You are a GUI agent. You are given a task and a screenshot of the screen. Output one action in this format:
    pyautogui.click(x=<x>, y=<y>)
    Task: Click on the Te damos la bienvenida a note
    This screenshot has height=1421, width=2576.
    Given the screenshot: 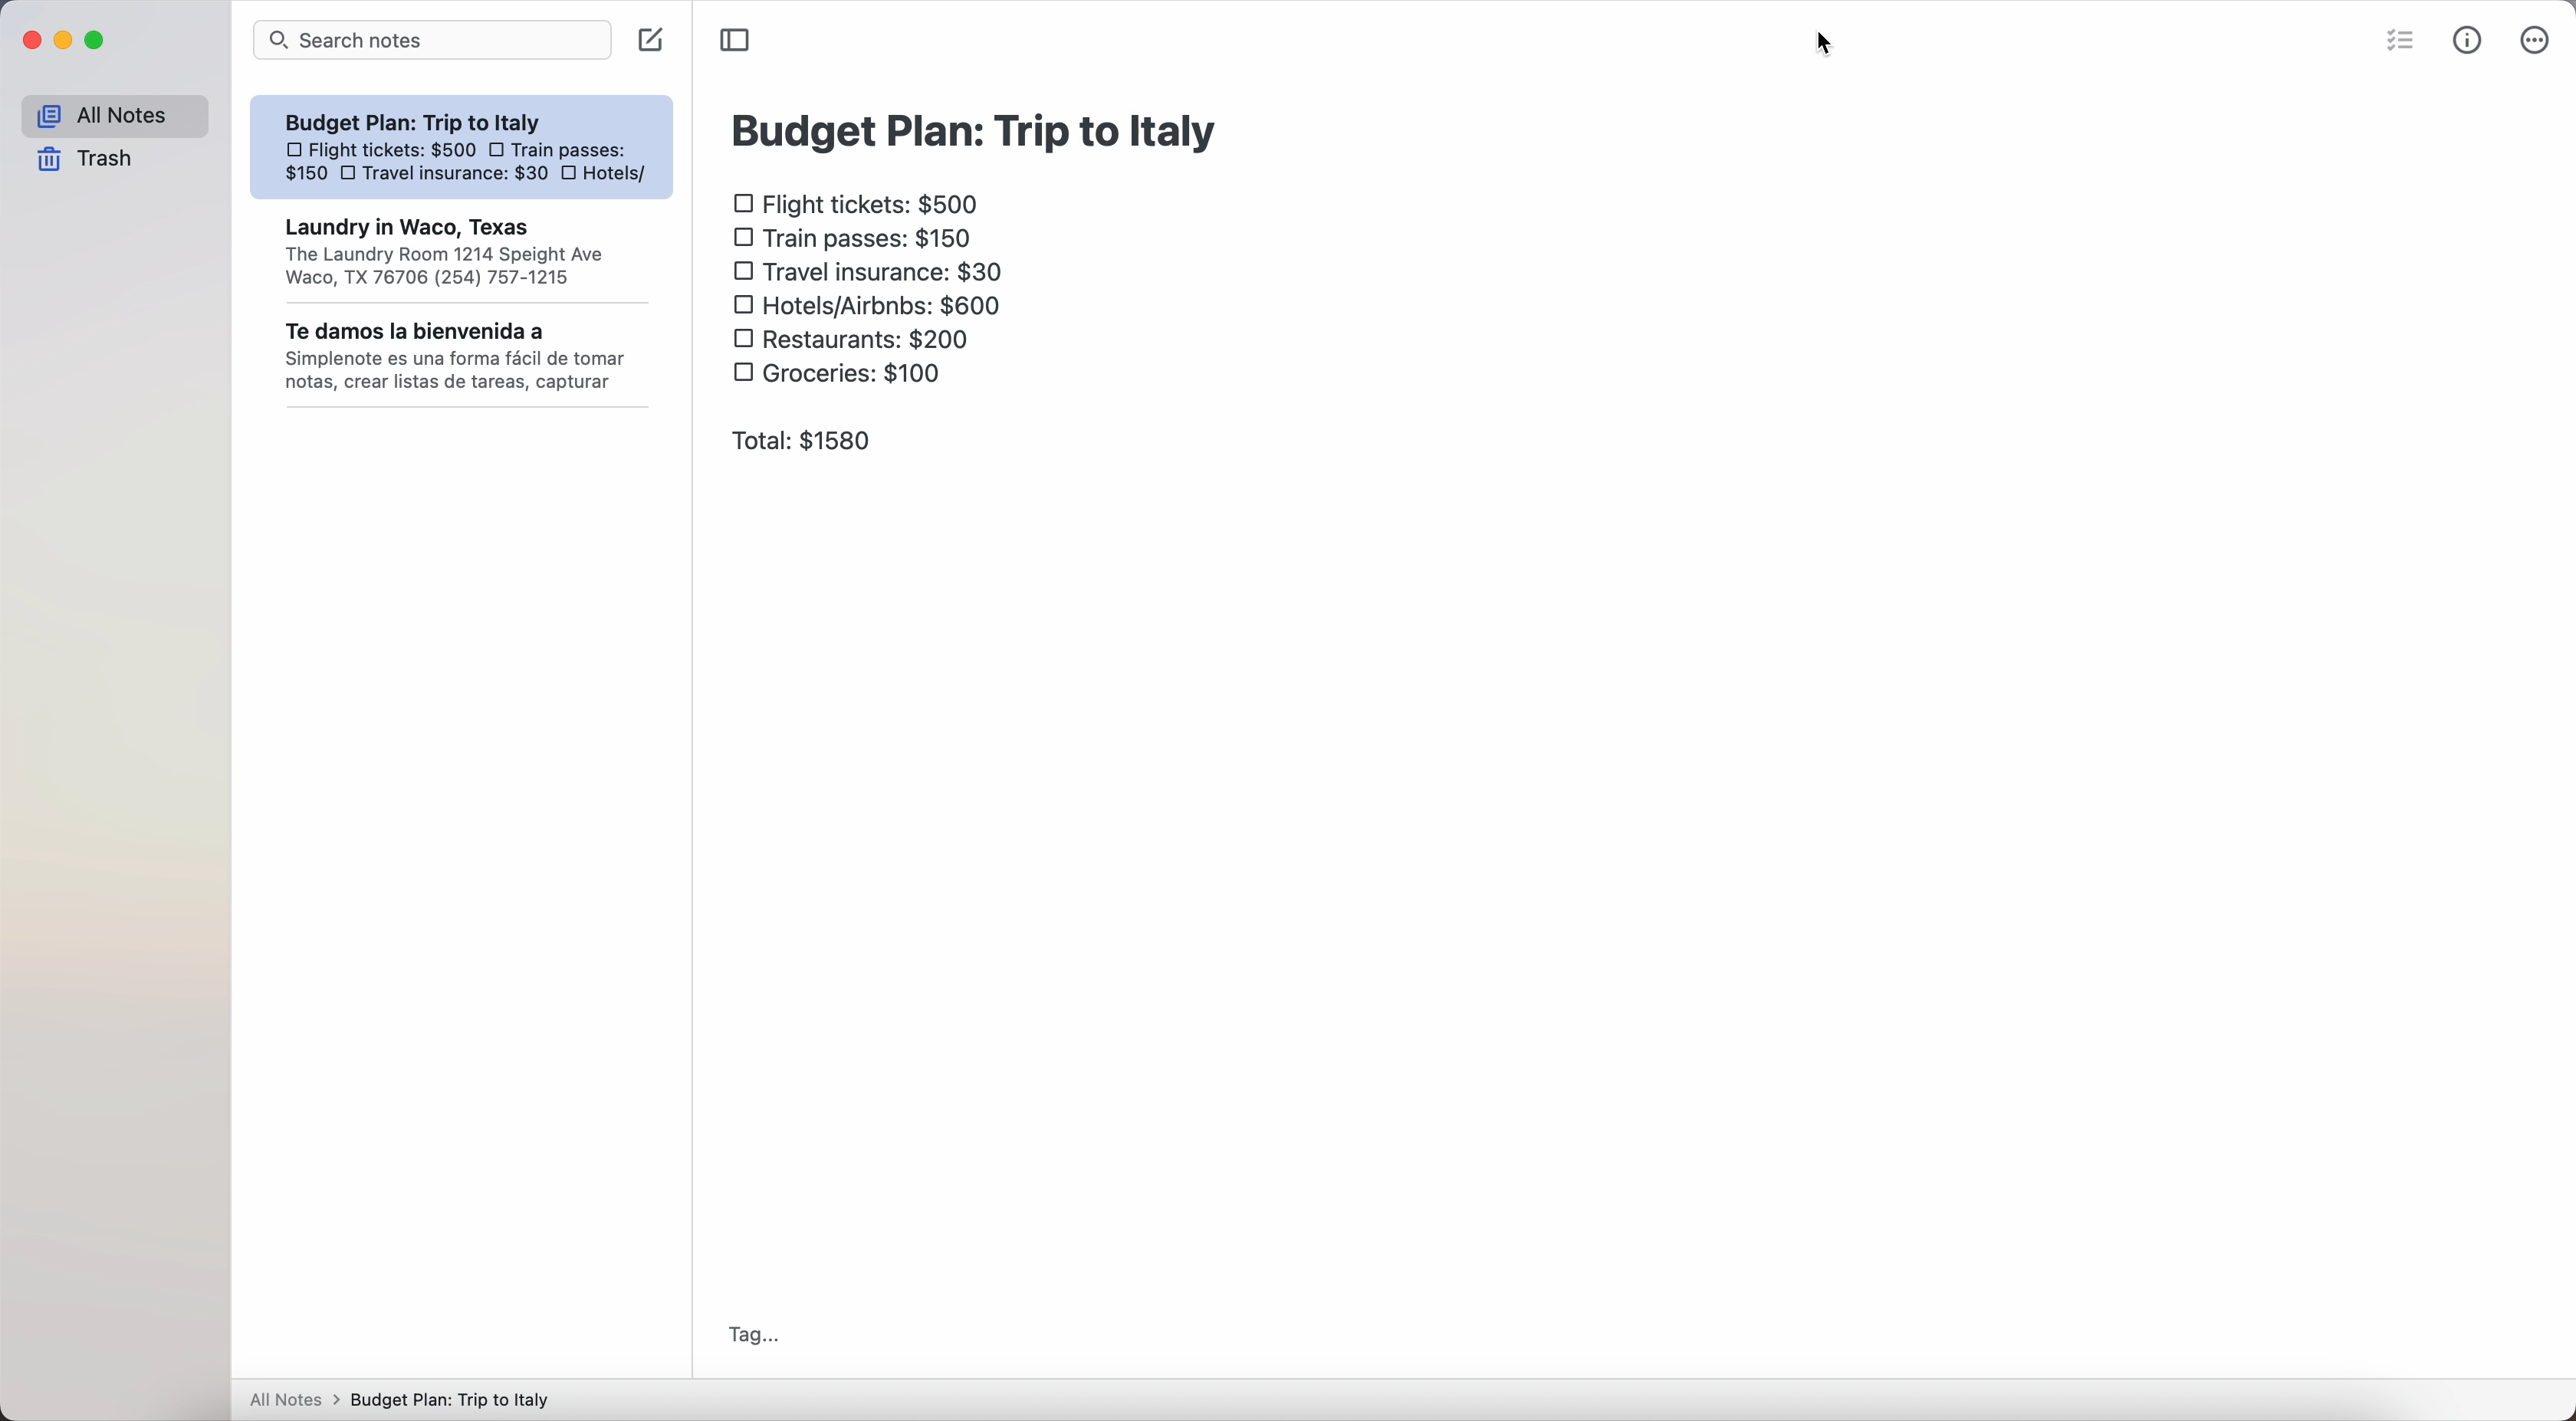 What is the action you would take?
    pyautogui.click(x=459, y=359)
    